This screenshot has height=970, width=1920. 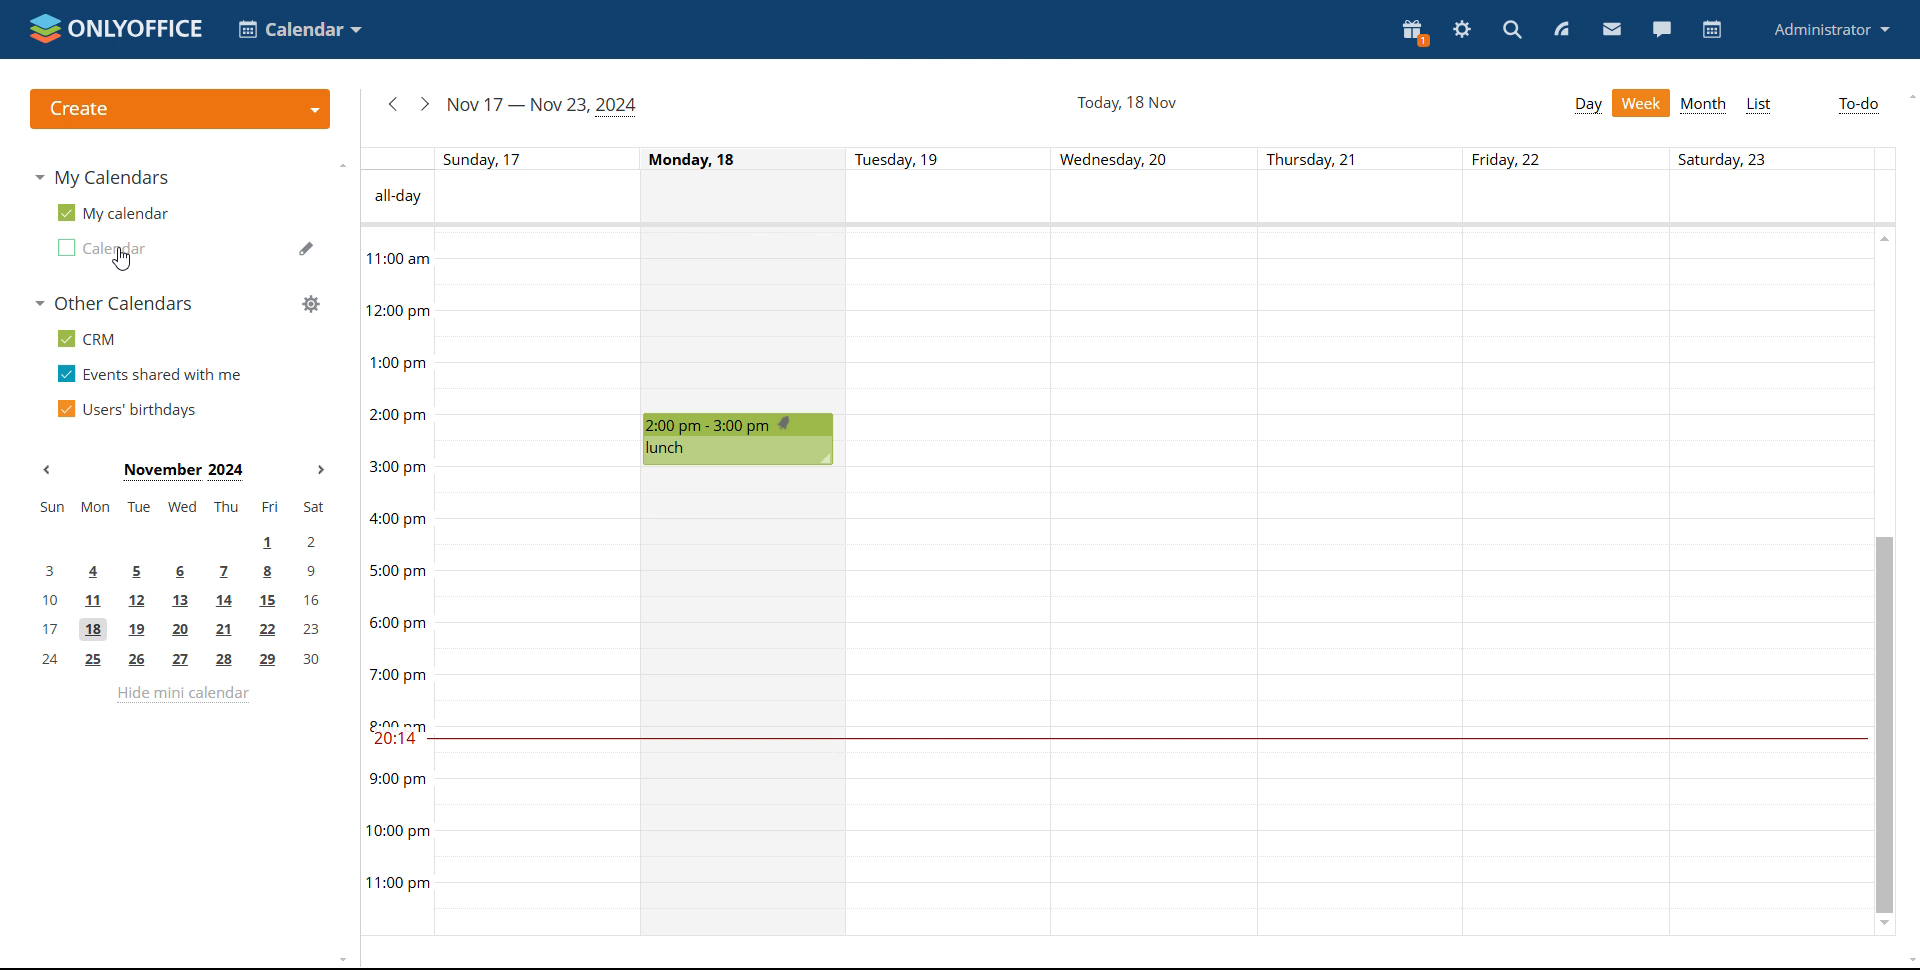 I want to click on feed, so click(x=1561, y=29).